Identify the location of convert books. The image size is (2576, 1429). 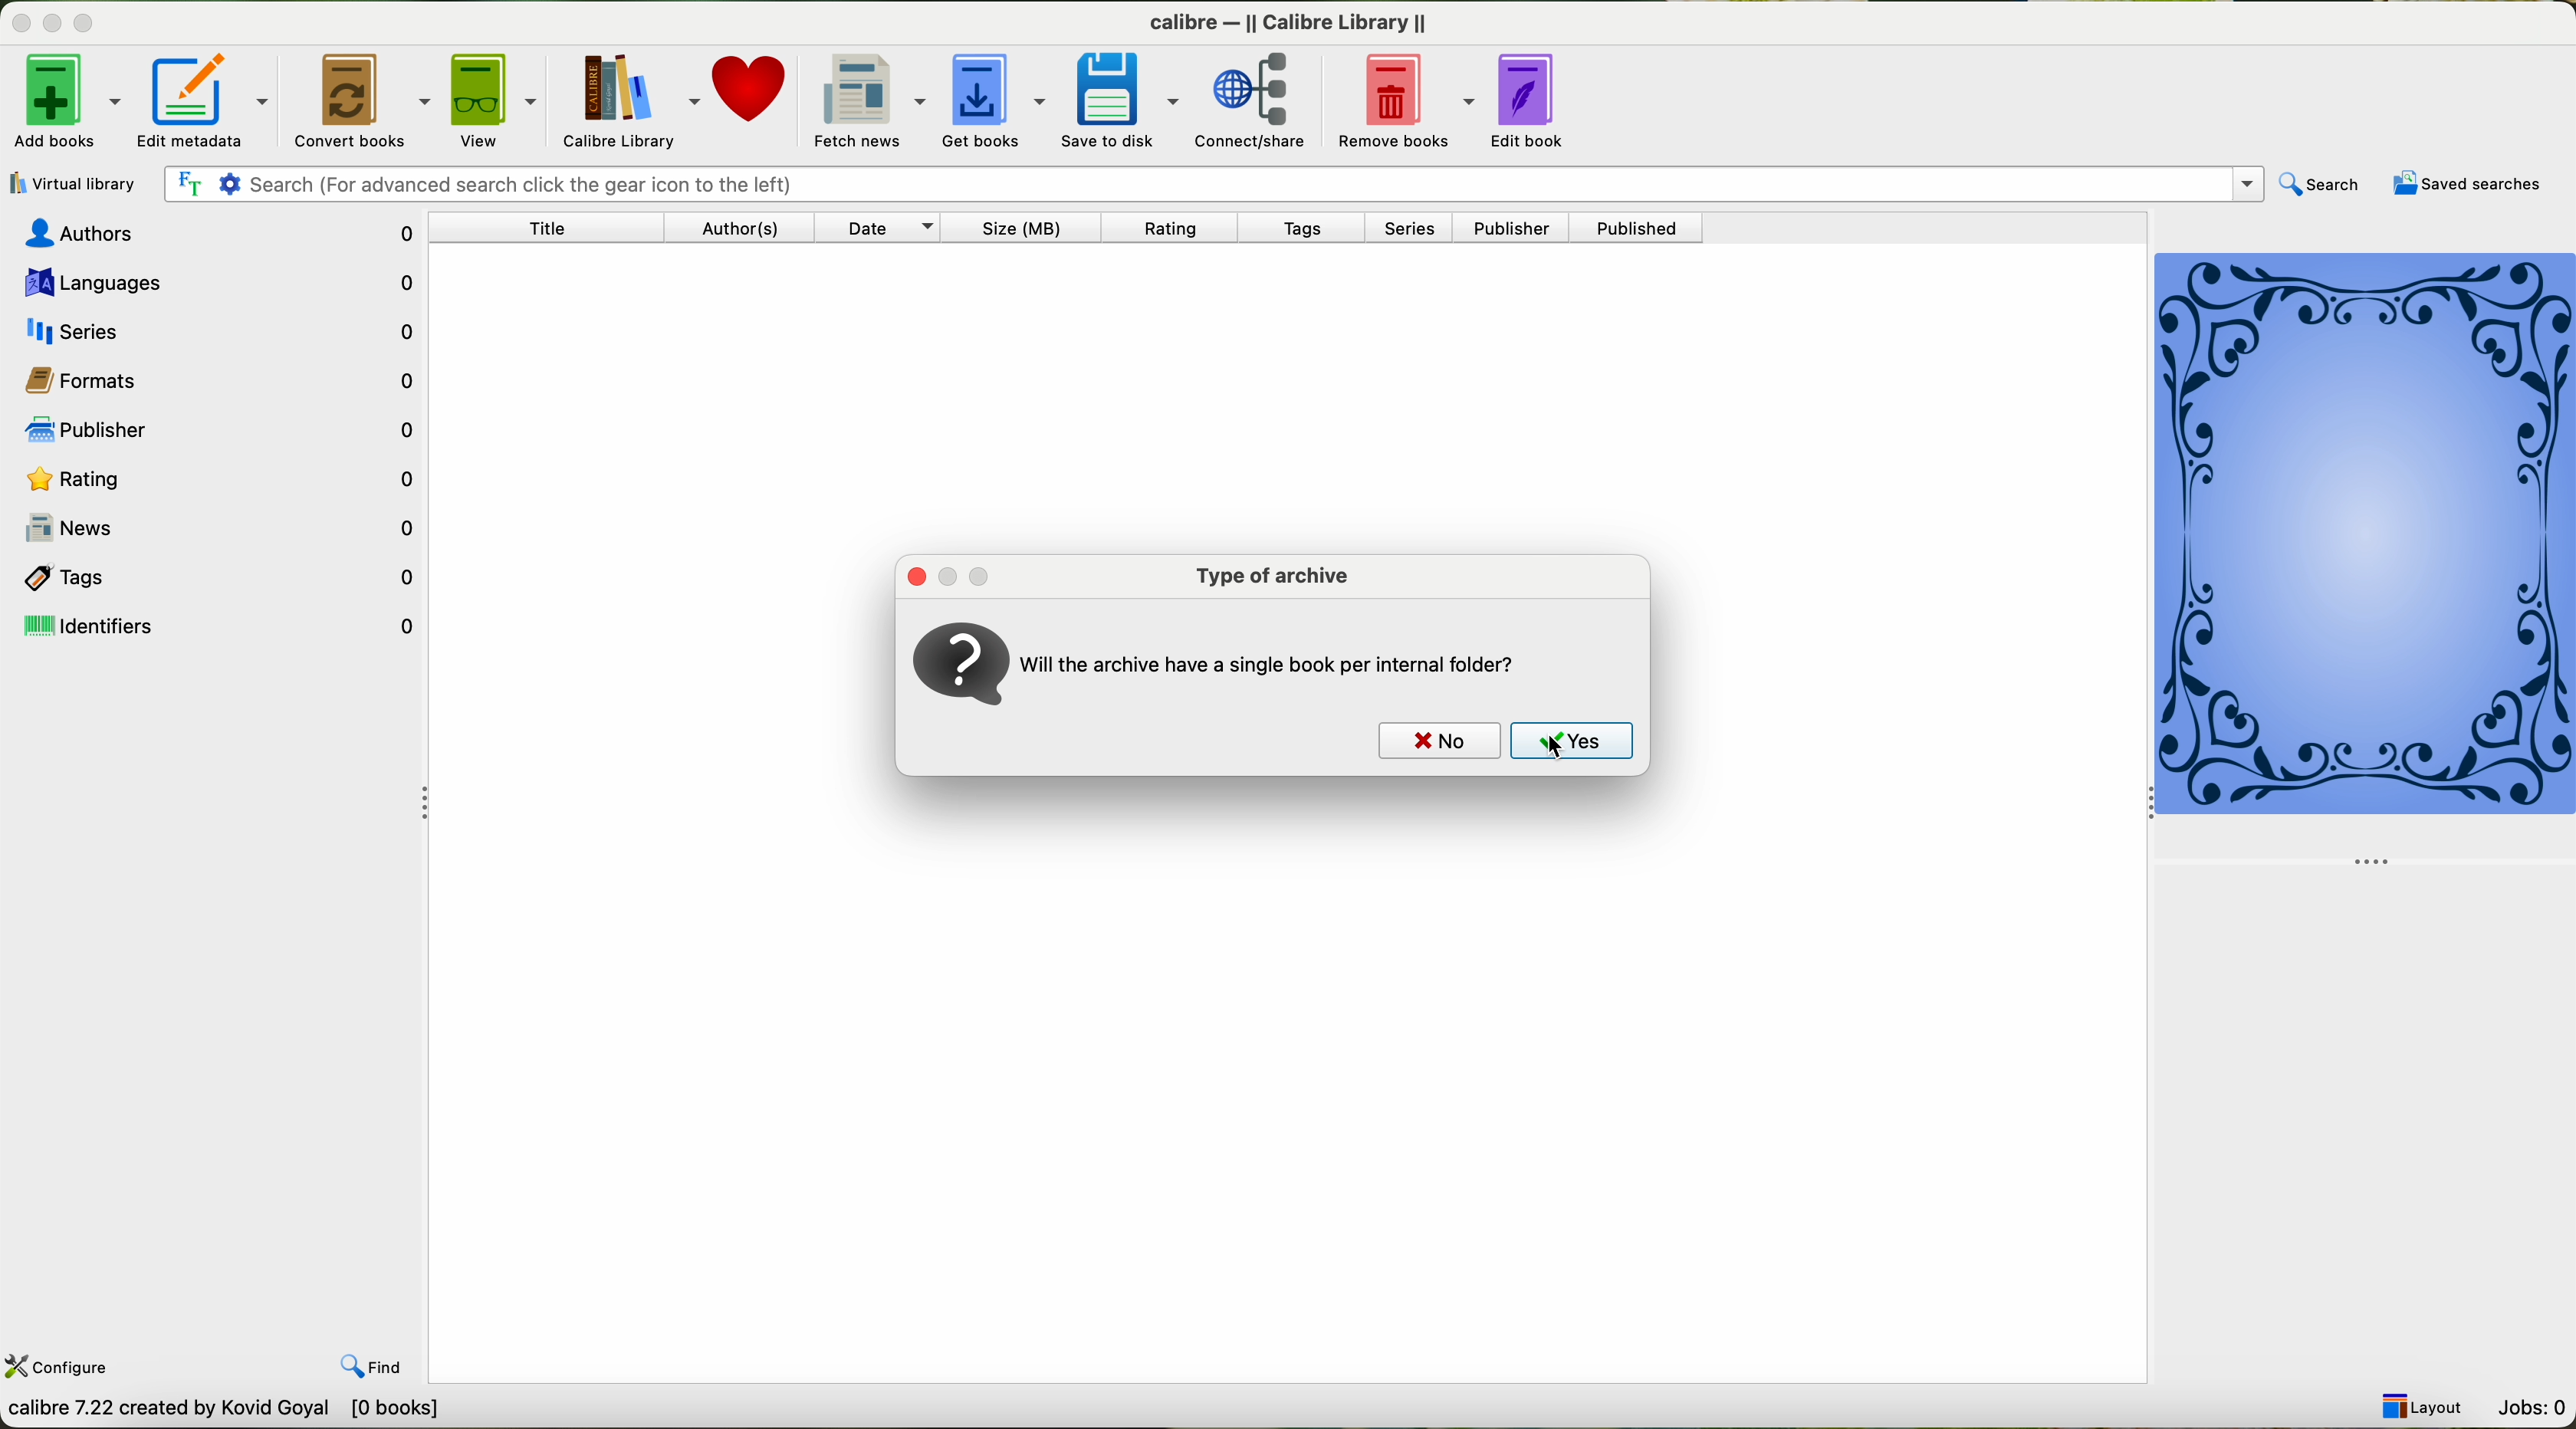
(360, 102).